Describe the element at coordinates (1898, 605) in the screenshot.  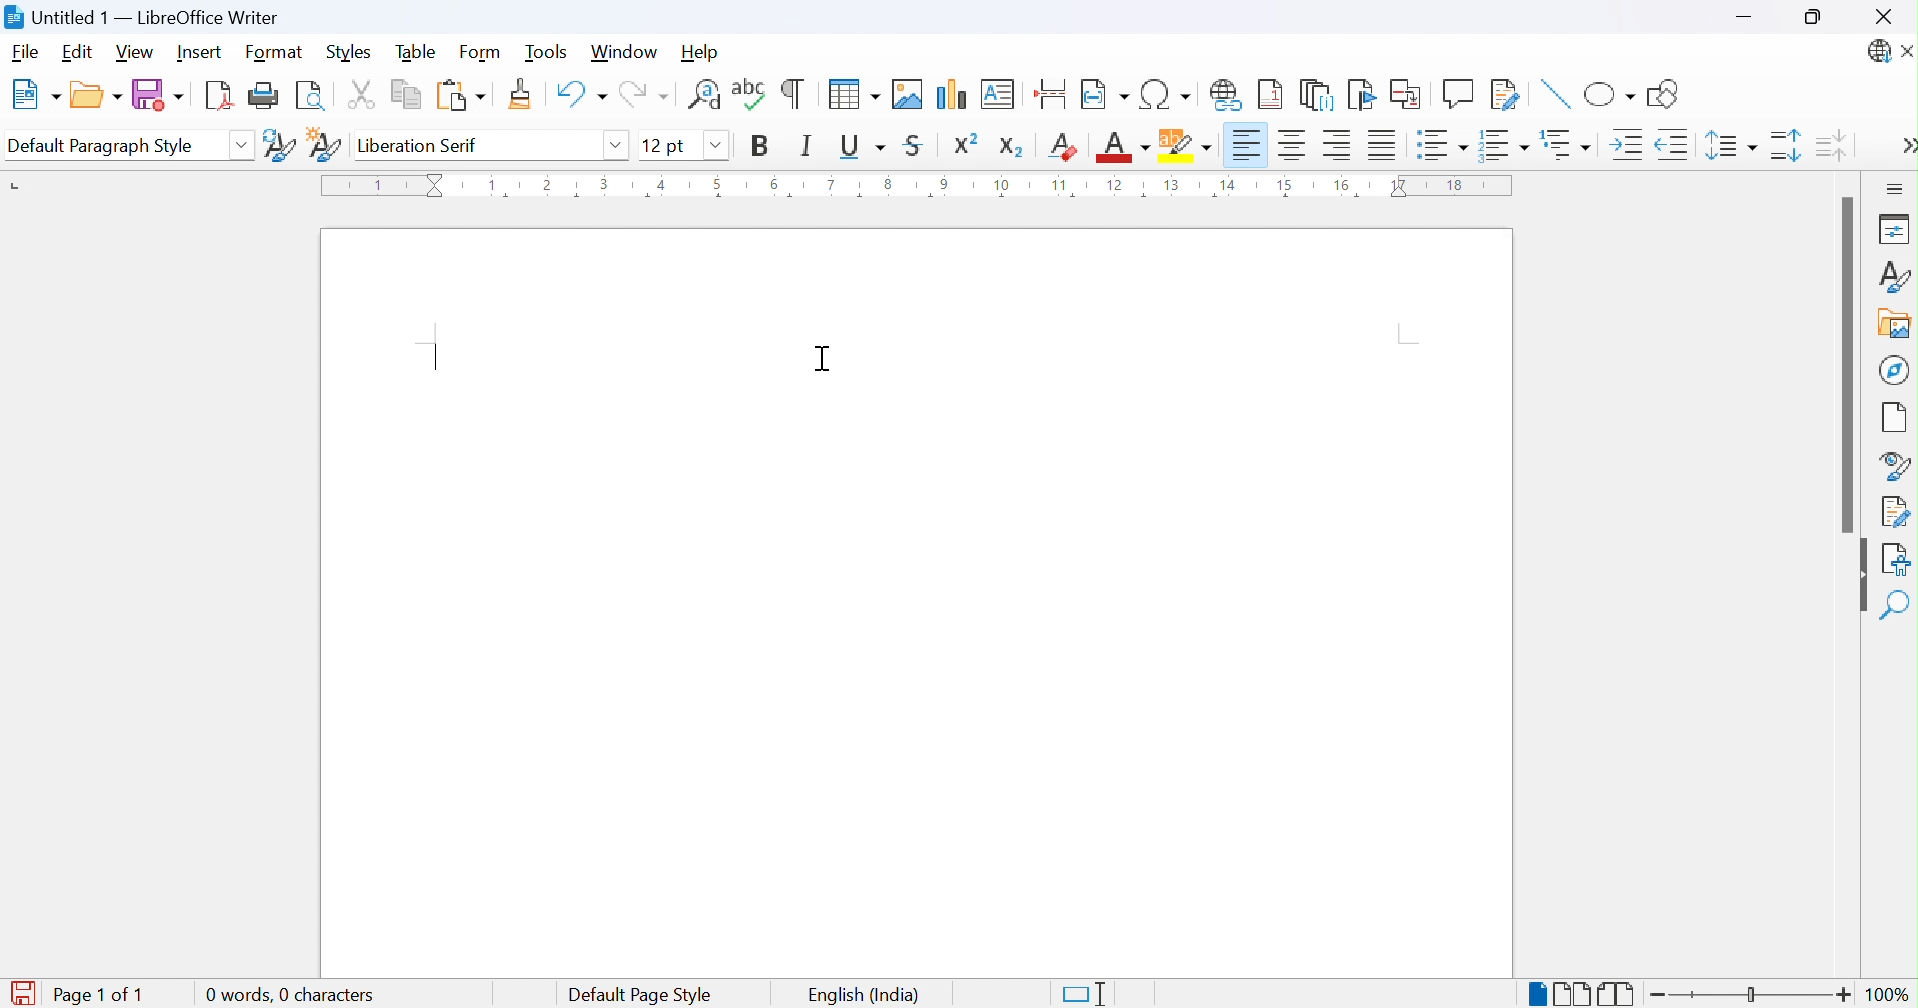
I see `Find` at that location.